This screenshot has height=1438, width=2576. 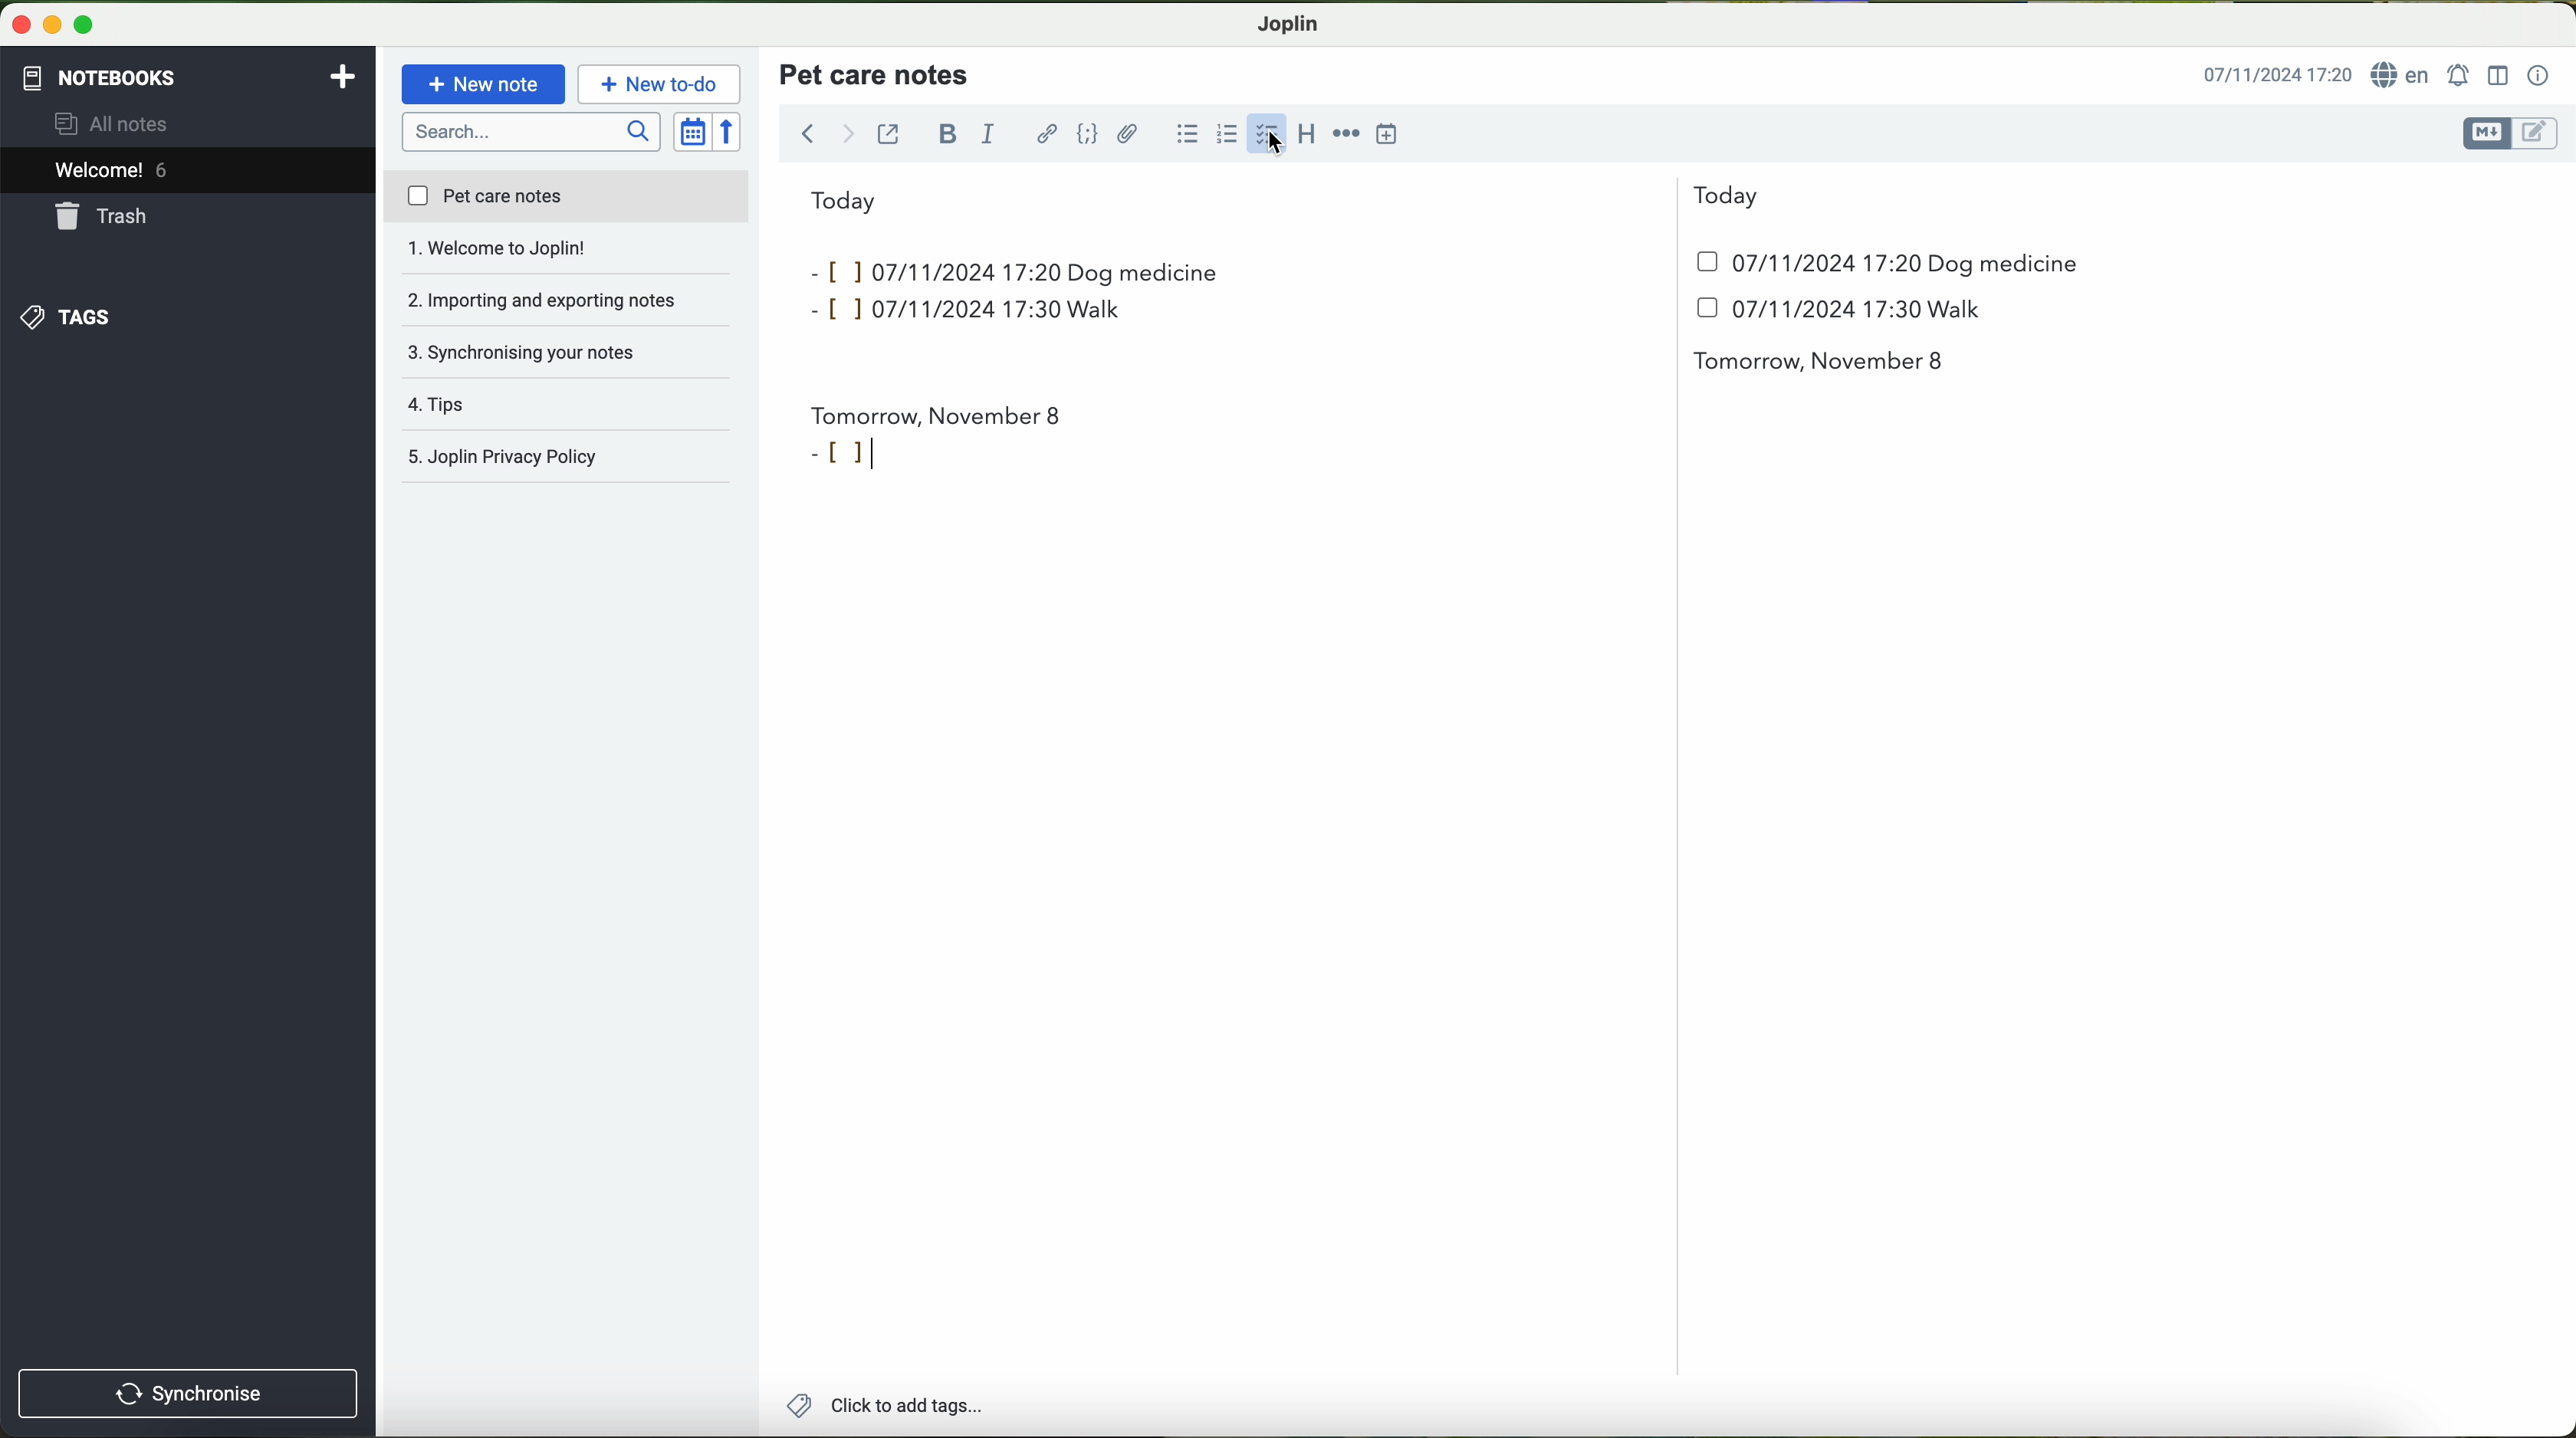 What do you see at coordinates (937, 410) in the screenshot?
I see `tomorrow` at bounding box center [937, 410].